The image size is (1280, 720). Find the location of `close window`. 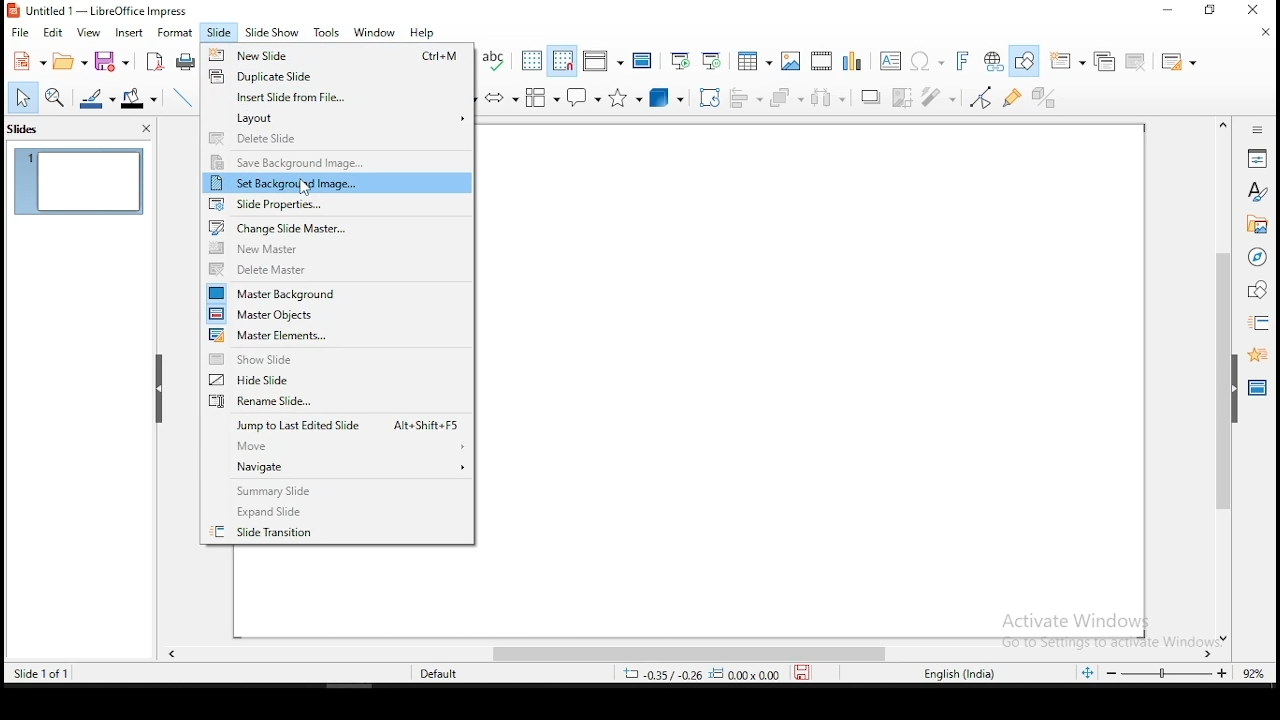

close window is located at coordinates (1254, 9).